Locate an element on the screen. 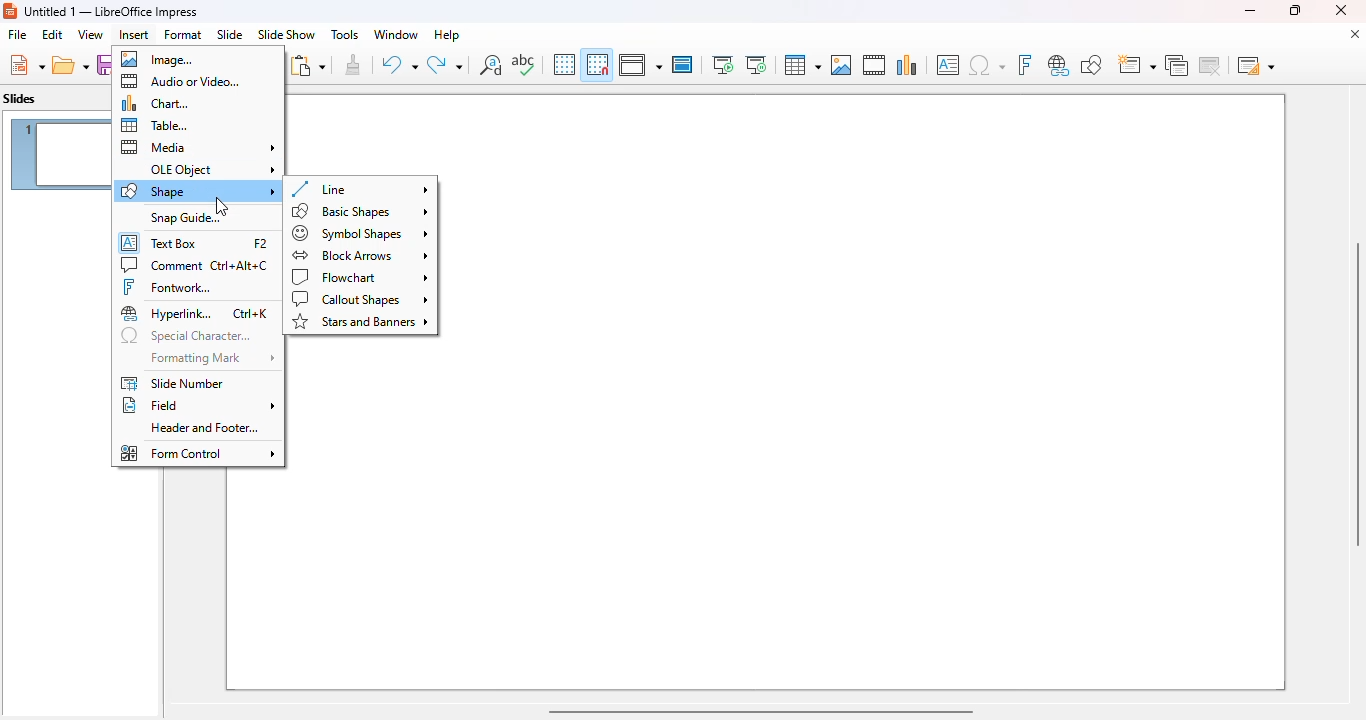 The image size is (1366, 720). new slide is located at coordinates (1135, 65).